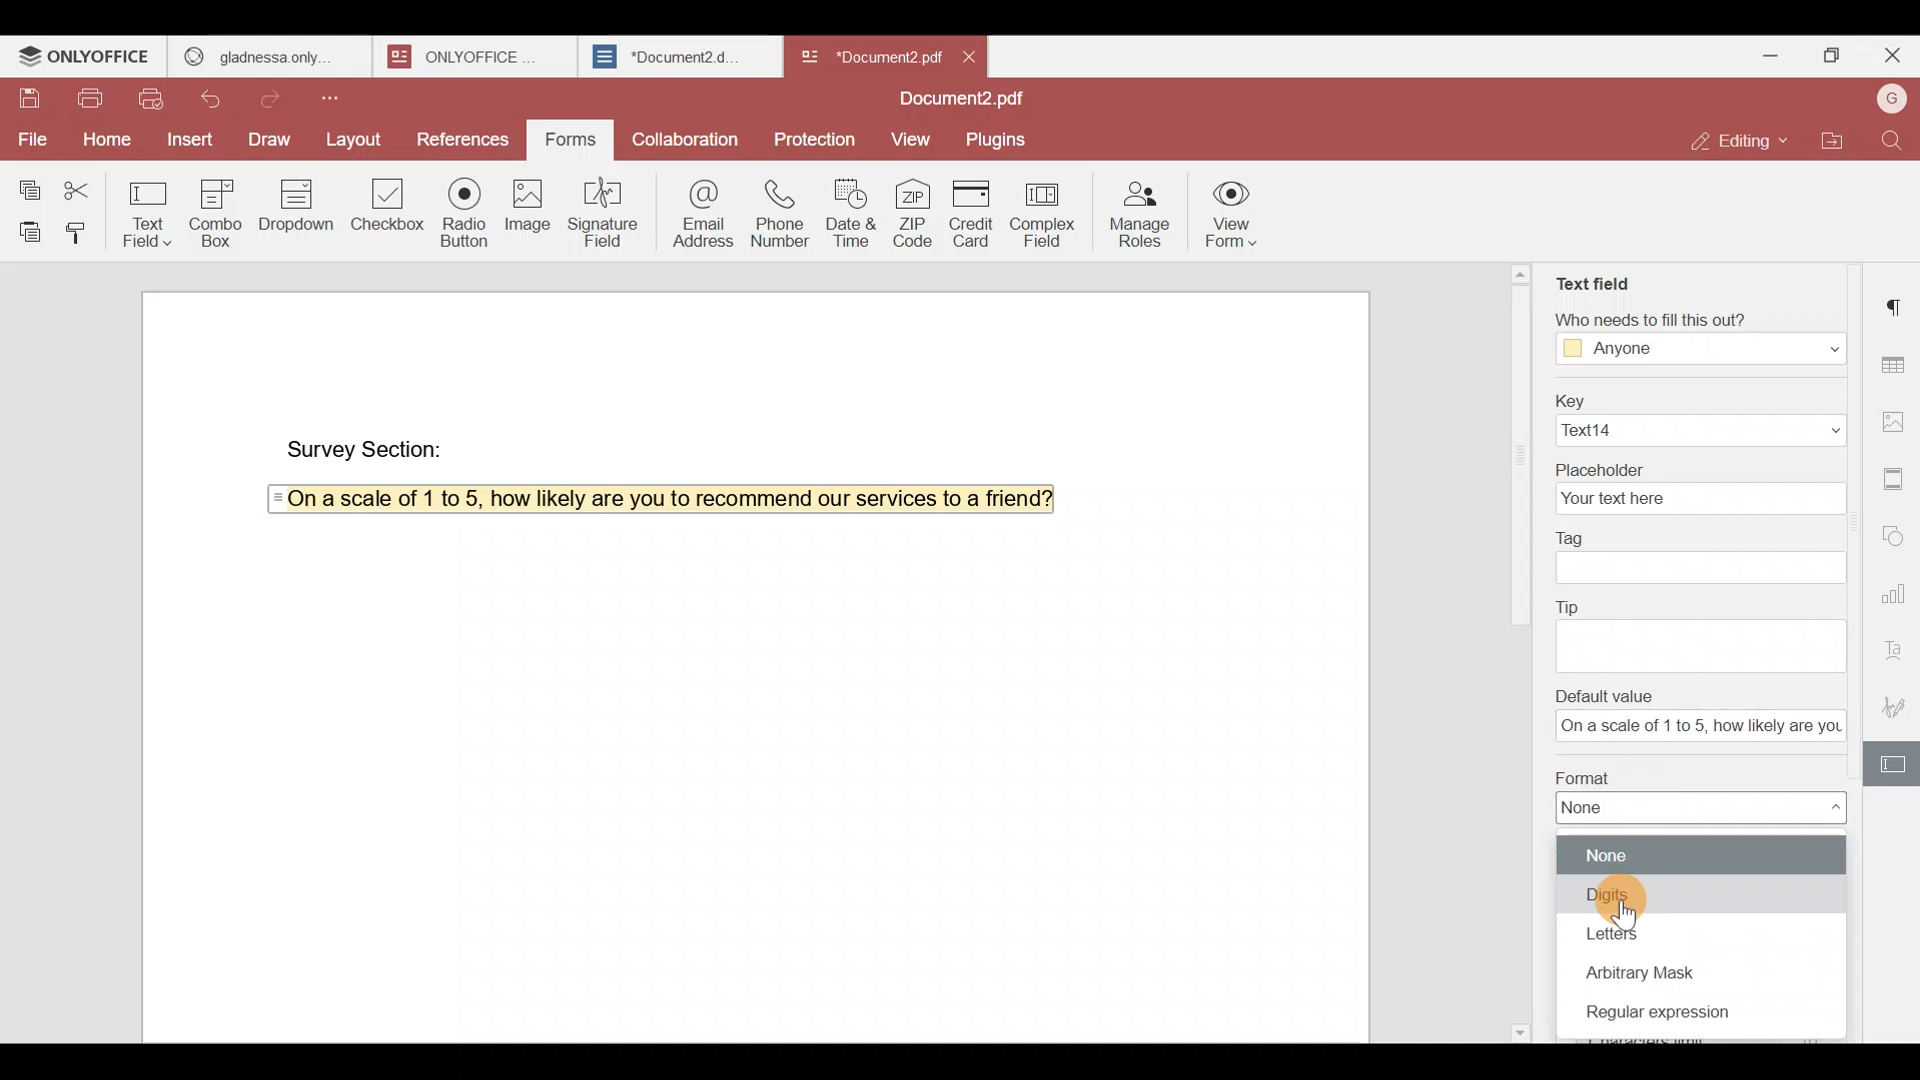 The width and height of the screenshot is (1920, 1080). What do you see at coordinates (955, 100) in the screenshot?
I see `Document2.pdf` at bounding box center [955, 100].